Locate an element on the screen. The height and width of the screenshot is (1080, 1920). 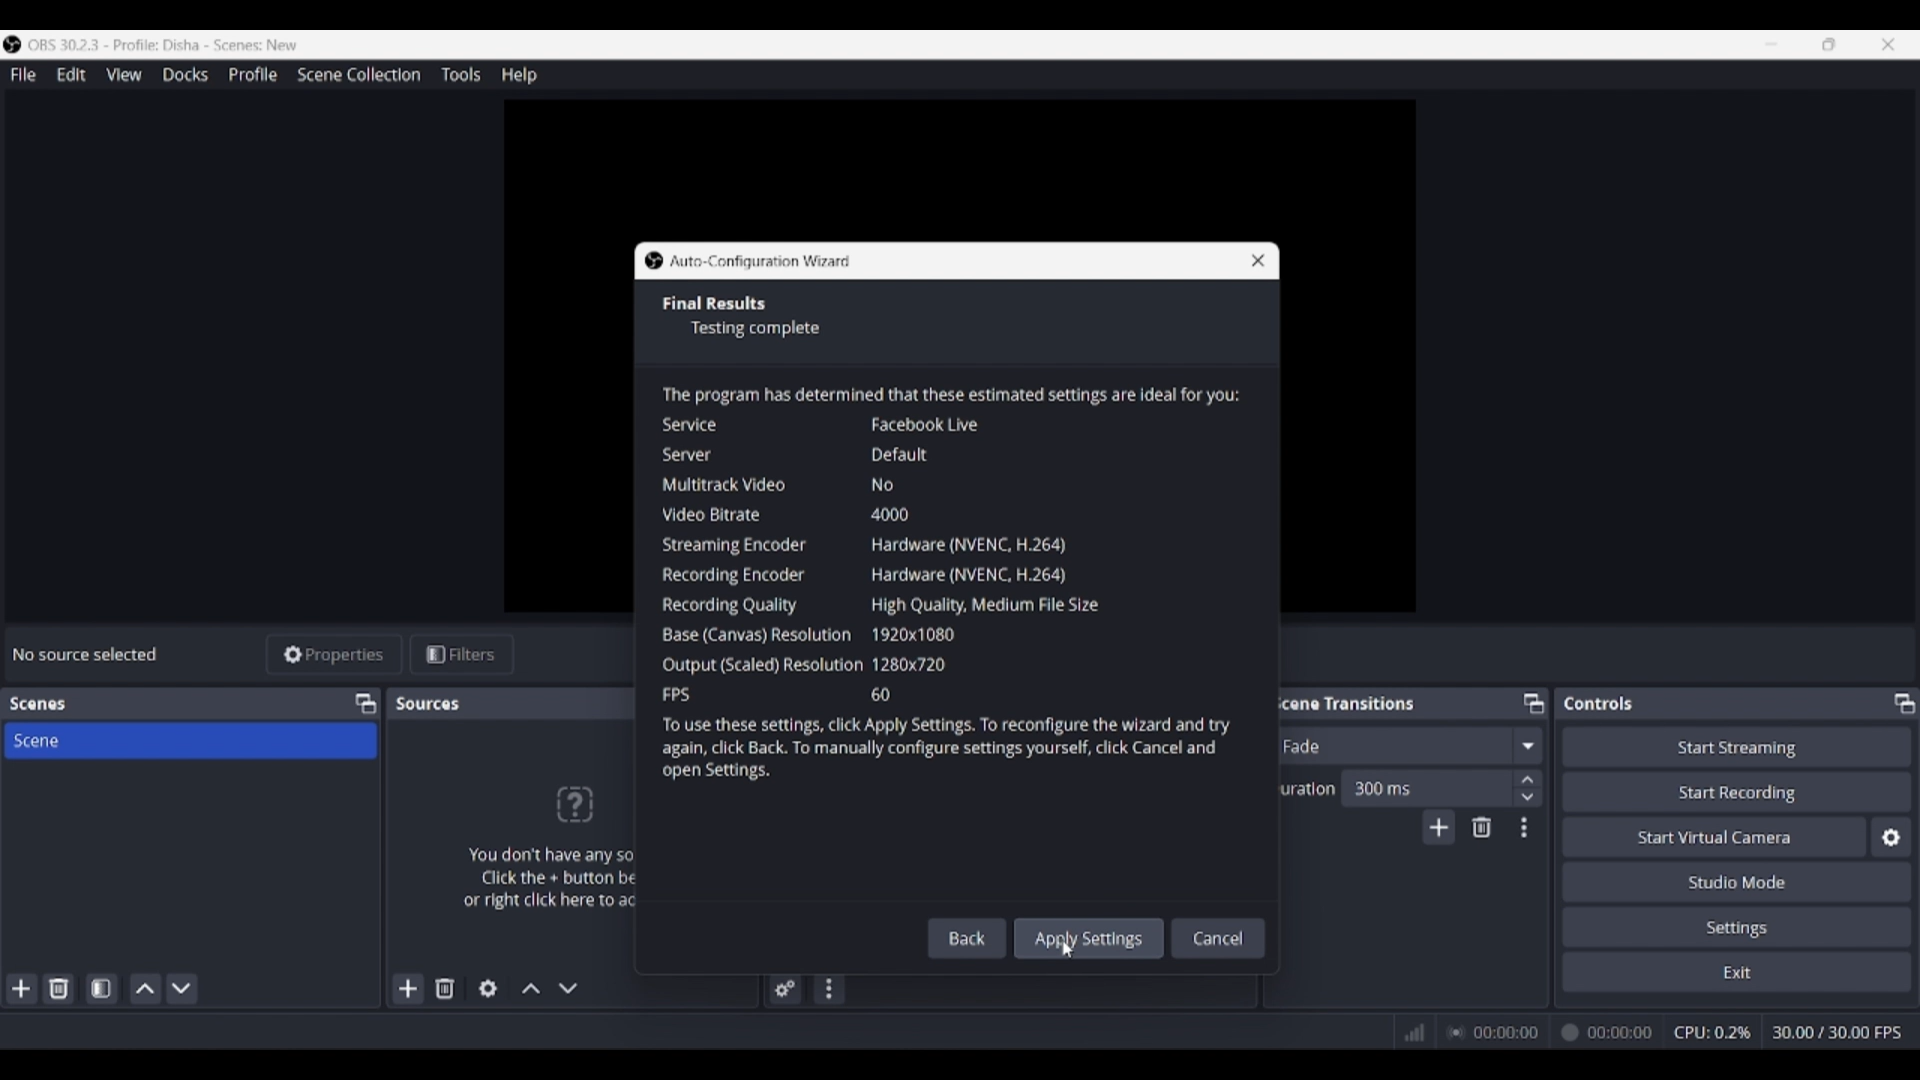
Start streaming is located at coordinates (1738, 746).